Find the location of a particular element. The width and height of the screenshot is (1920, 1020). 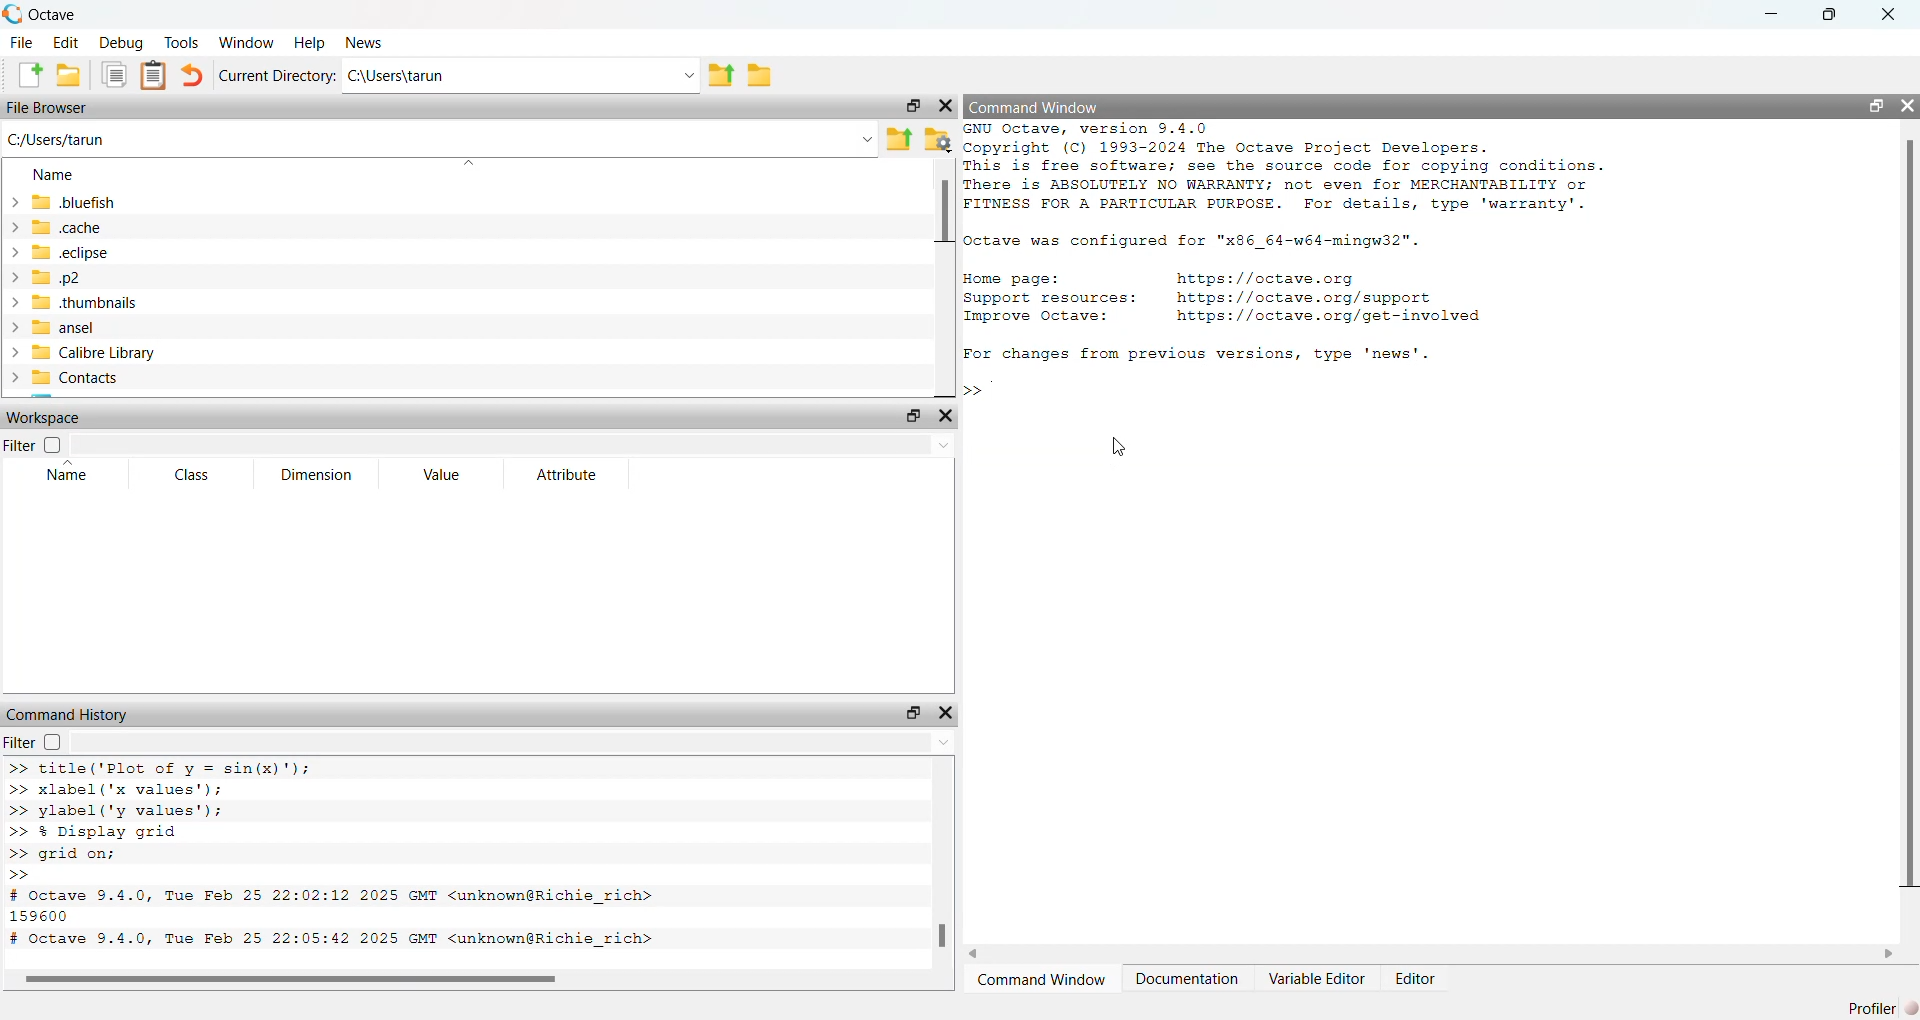

folder is located at coordinates (69, 75).